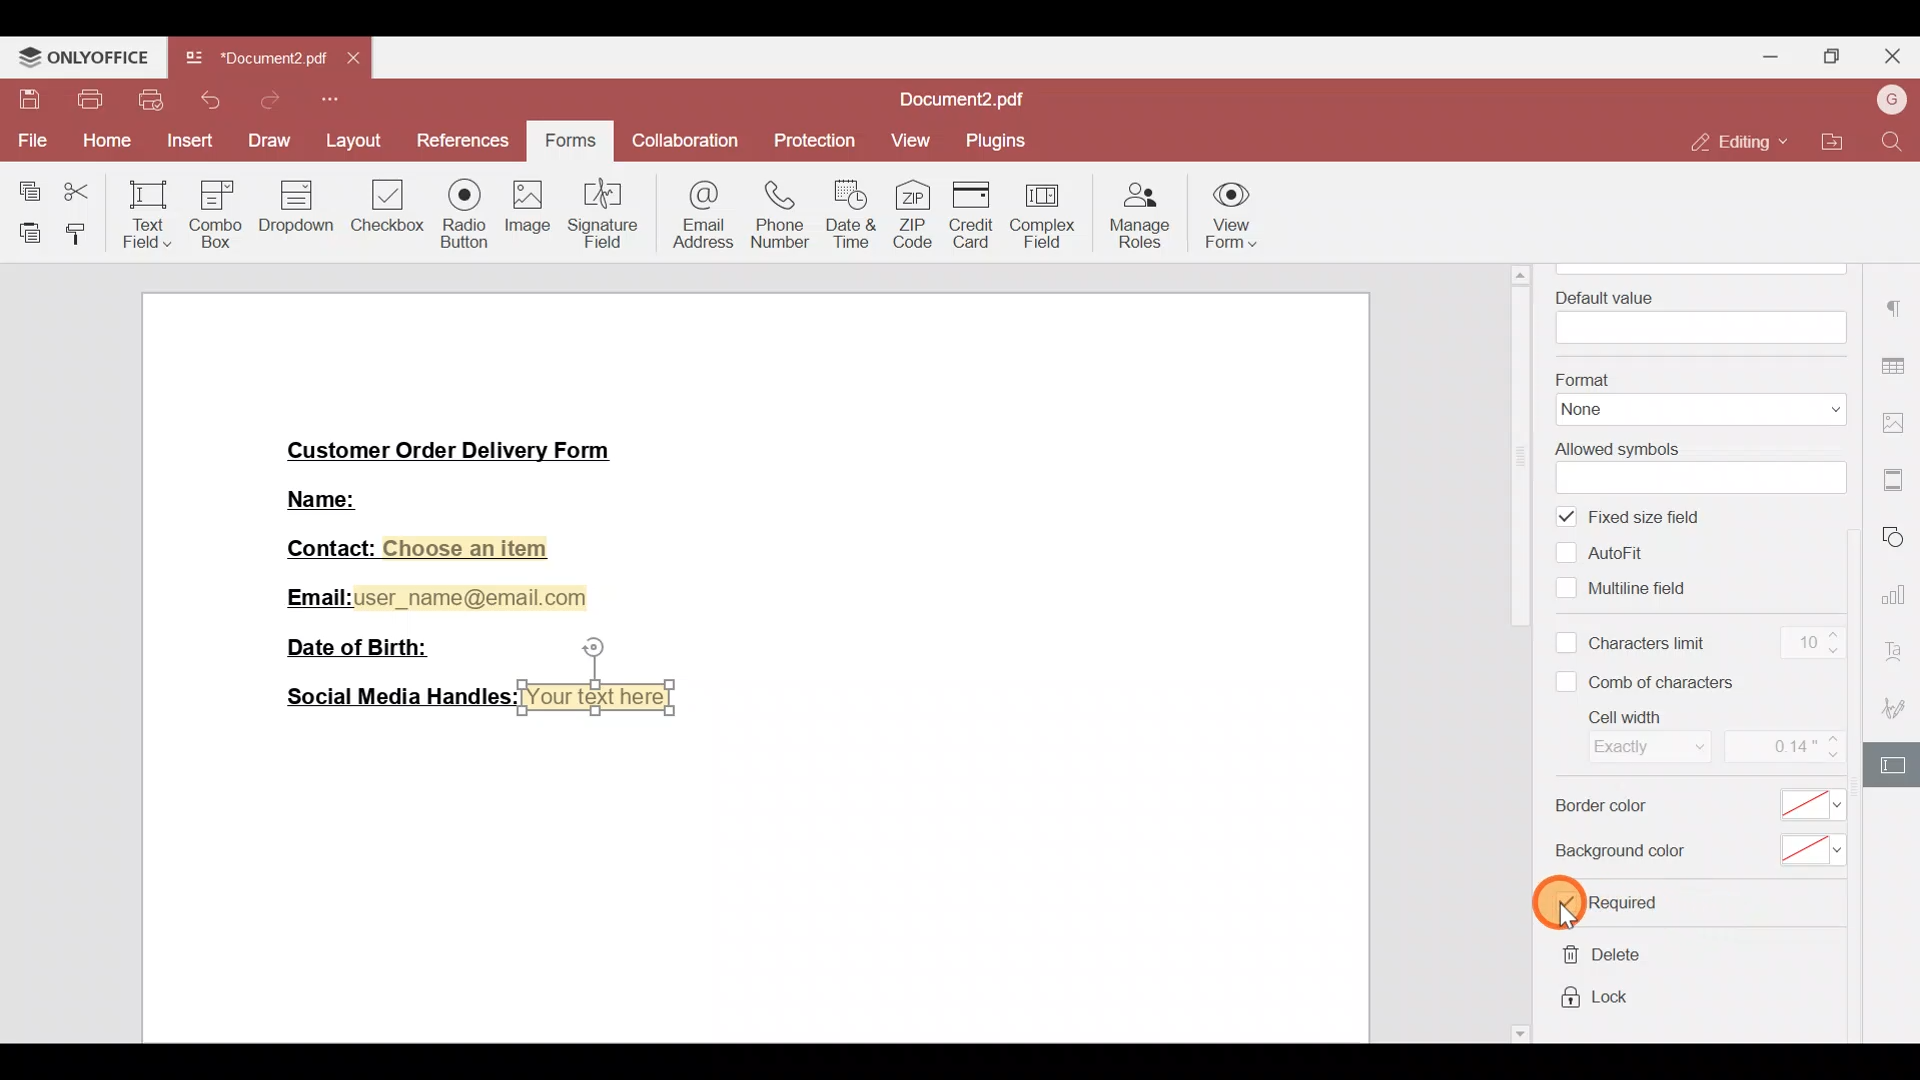  Describe the element at coordinates (22, 187) in the screenshot. I see `Copy` at that location.